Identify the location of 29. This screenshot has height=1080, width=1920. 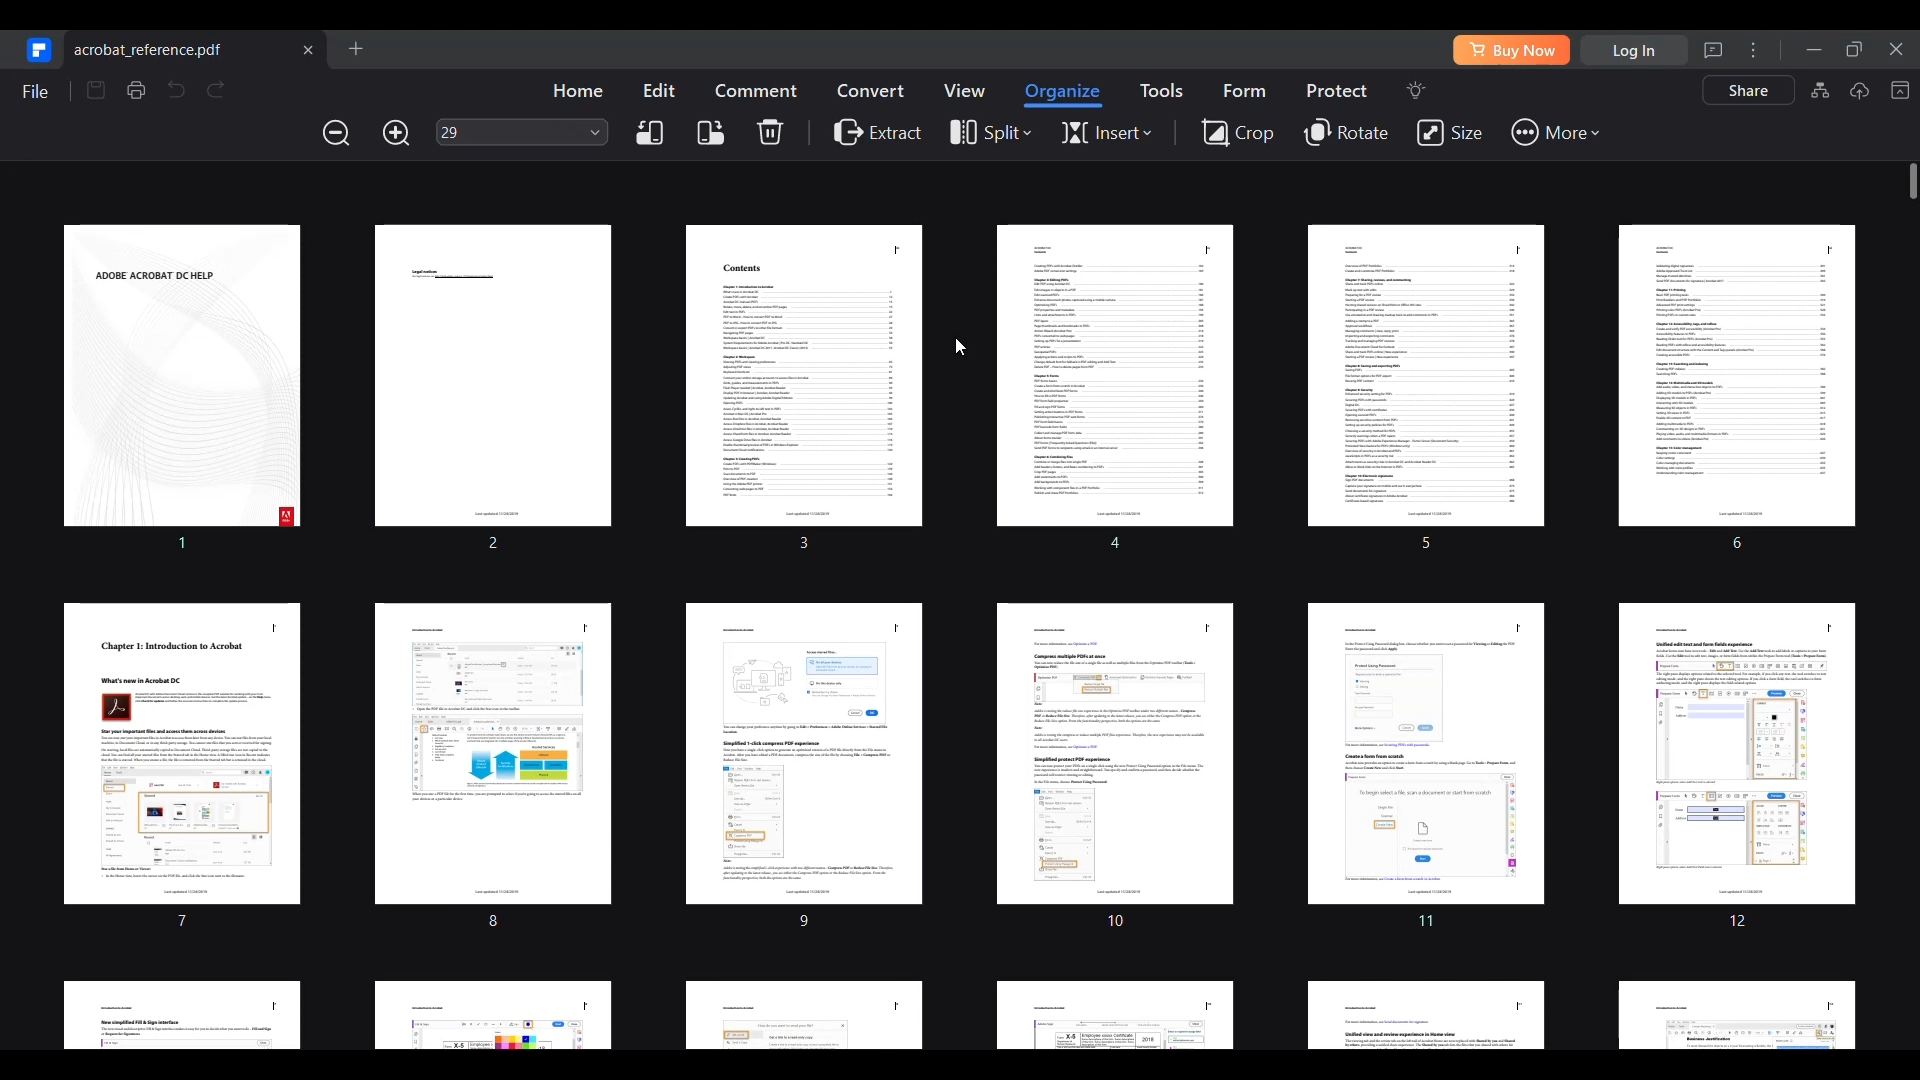
(508, 132).